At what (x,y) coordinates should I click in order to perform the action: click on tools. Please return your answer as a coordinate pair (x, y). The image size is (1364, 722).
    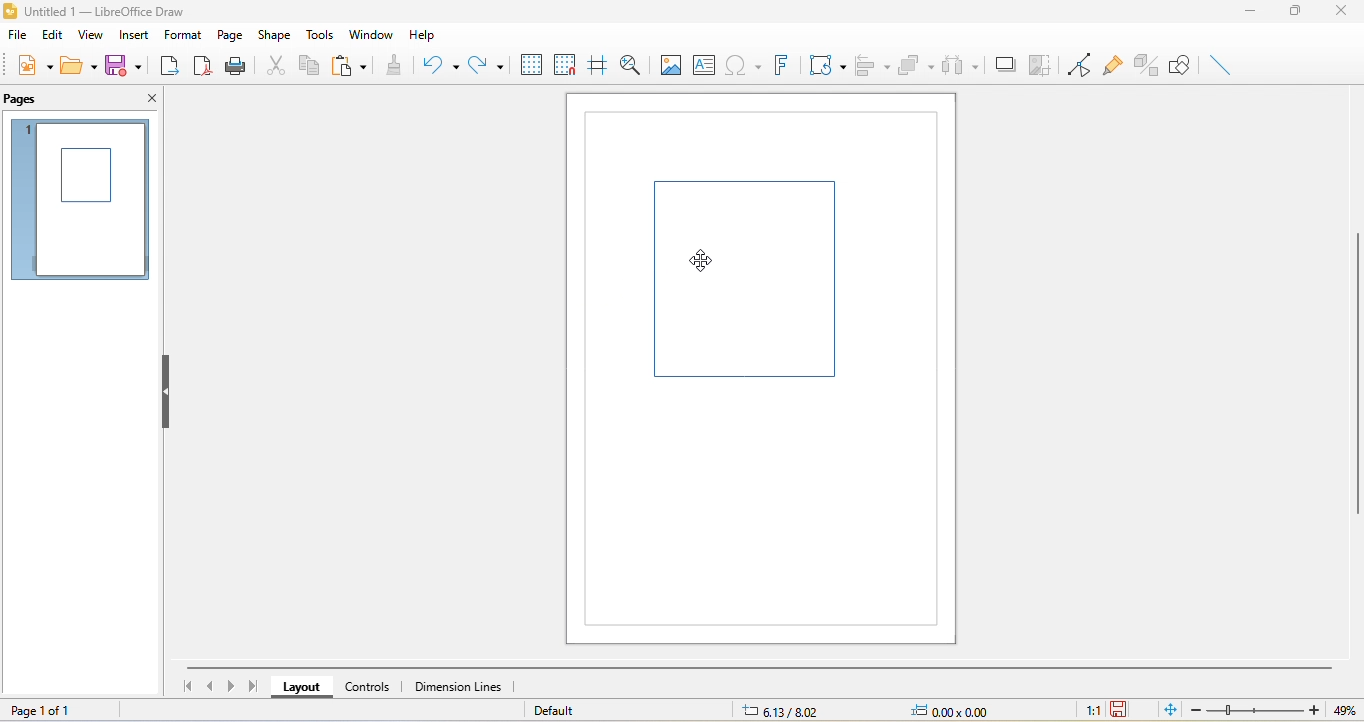
    Looking at the image, I should click on (323, 33).